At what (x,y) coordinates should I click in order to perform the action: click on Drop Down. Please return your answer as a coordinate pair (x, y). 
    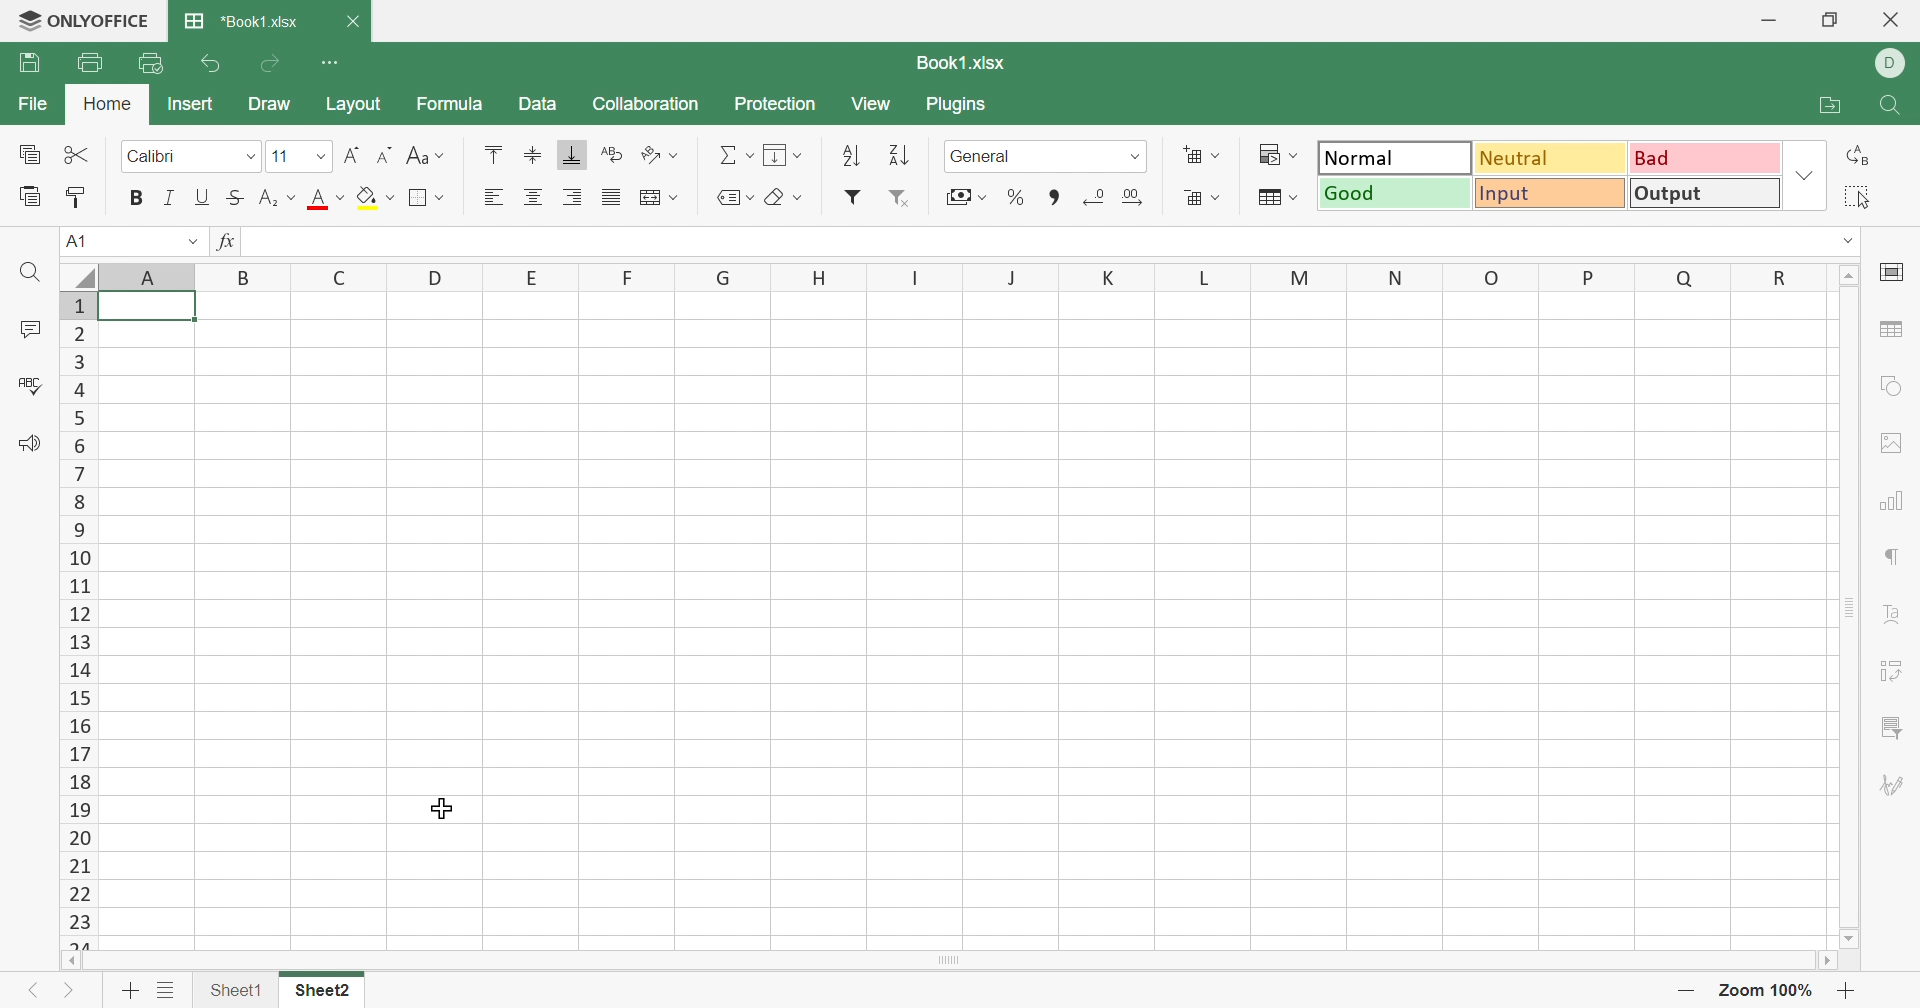
    Looking at the image, I should click on (1851, 238).